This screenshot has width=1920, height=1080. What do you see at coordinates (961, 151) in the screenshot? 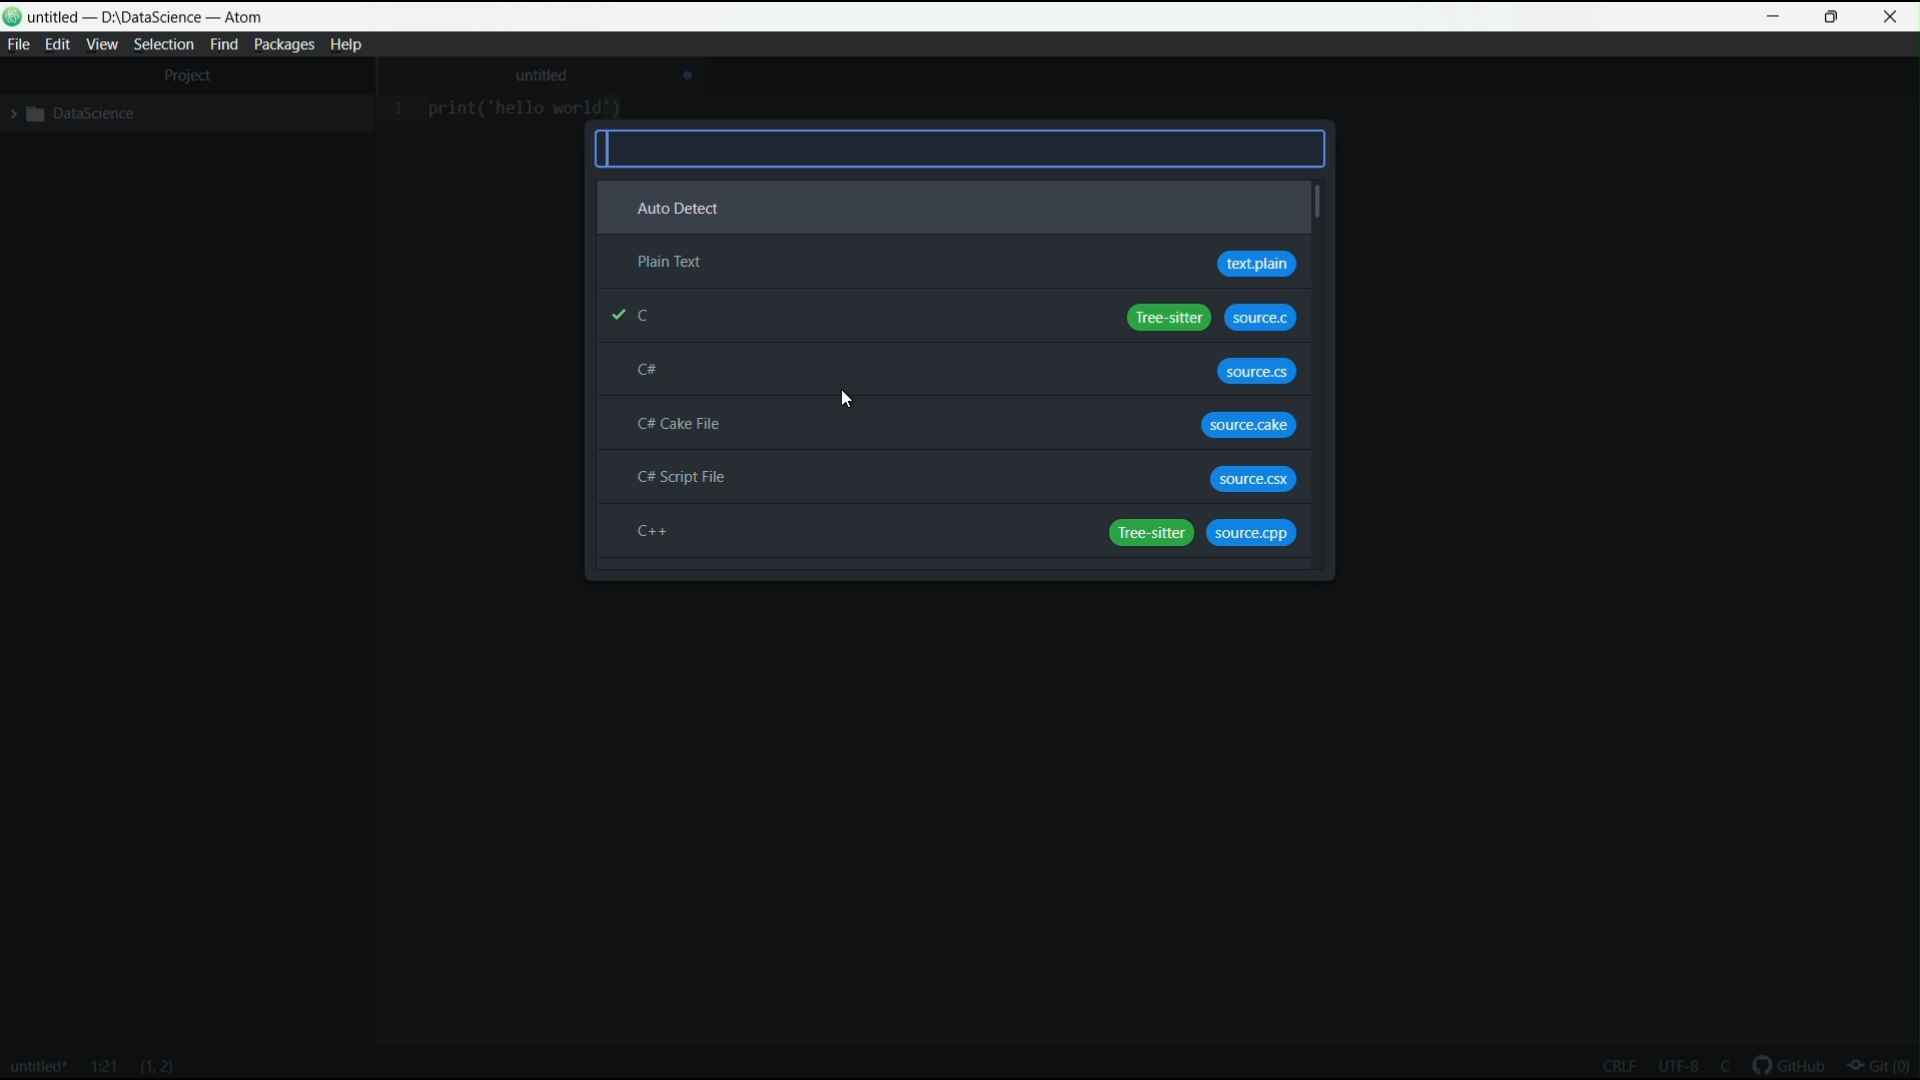
I see `search bar` at bounding box center [961, 151].